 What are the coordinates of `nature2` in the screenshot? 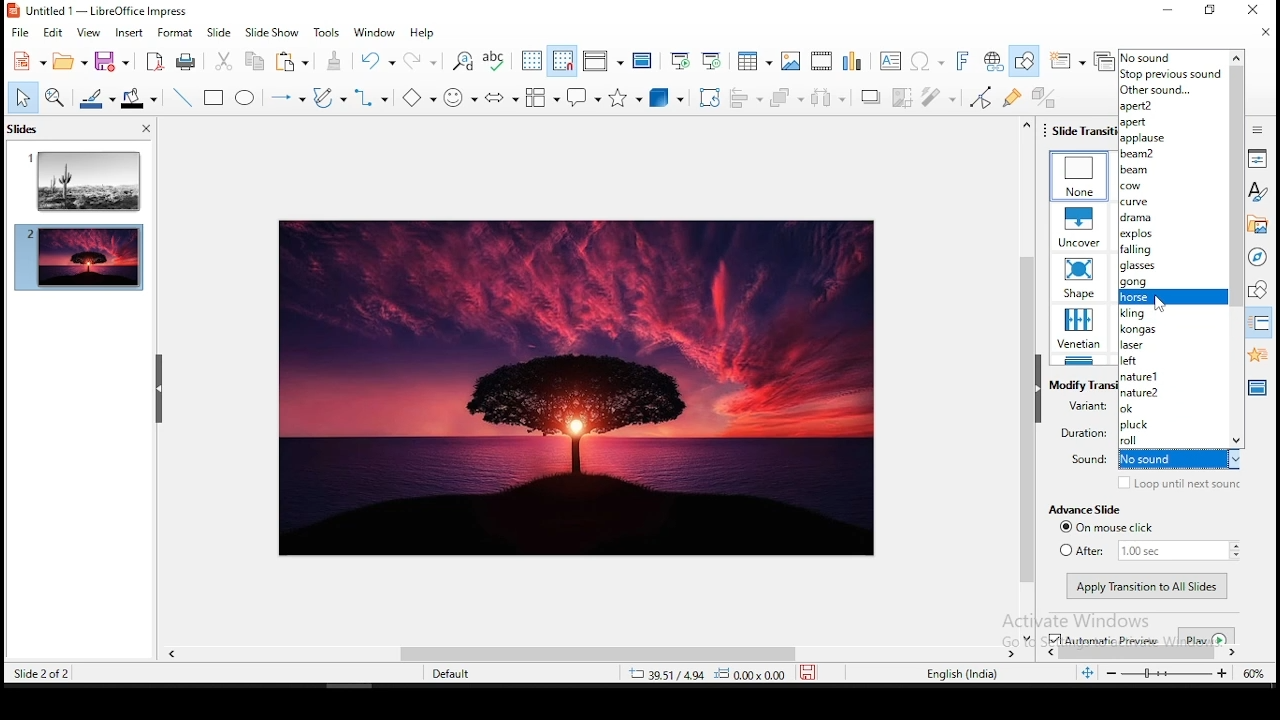 It's located at (1173, 391).